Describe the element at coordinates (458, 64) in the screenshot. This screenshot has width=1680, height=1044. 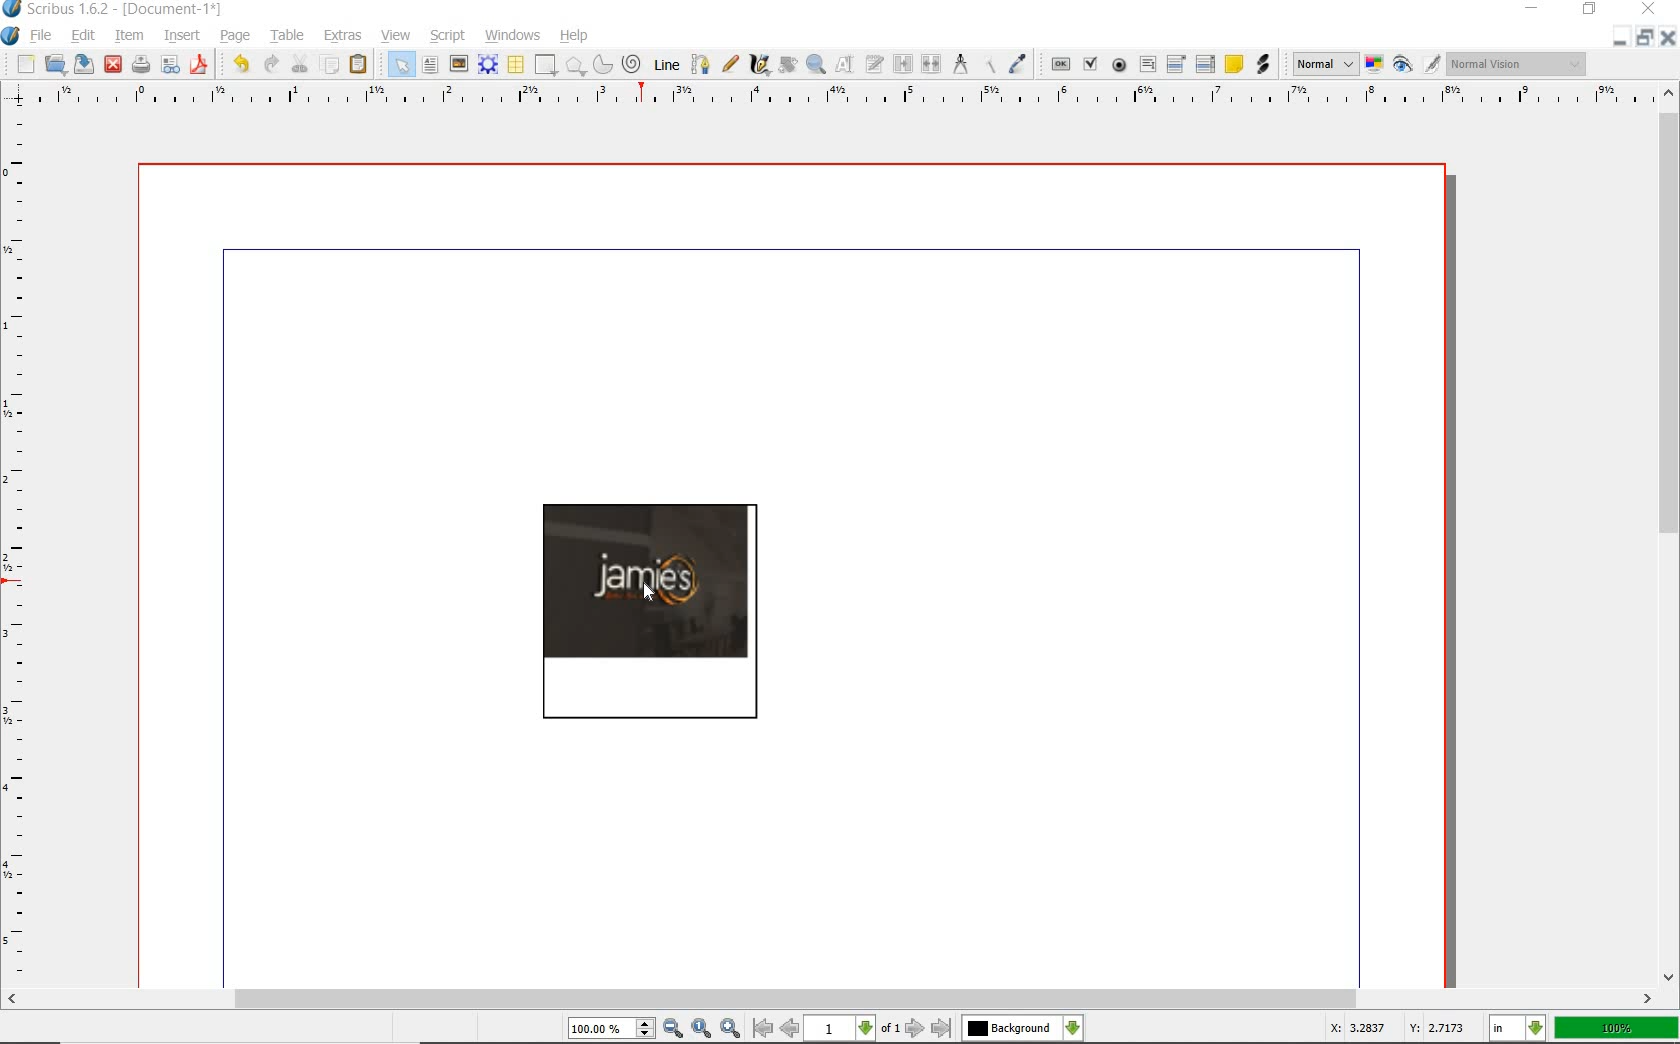
I see `image frame` at that location.